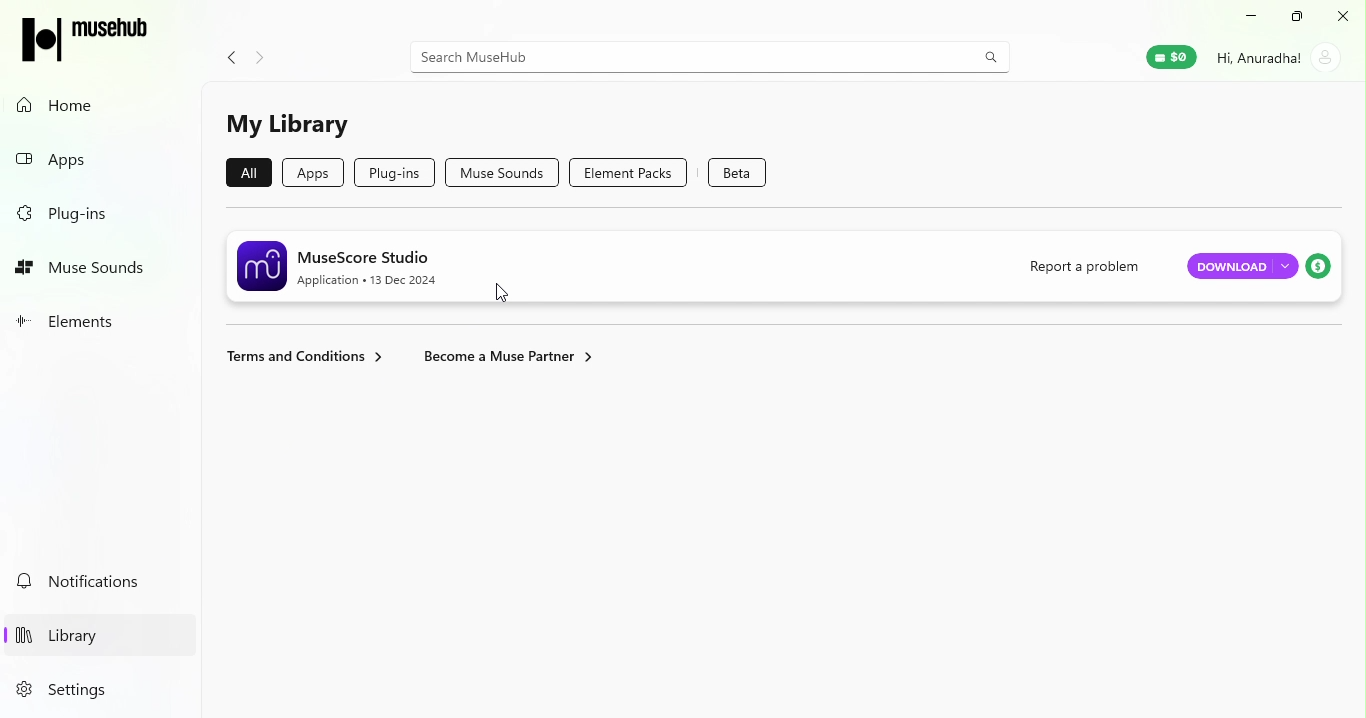  What do you see at coordinates (87, 689) in the screenshot?
I see `Settings` at bounding box center [87, 689].